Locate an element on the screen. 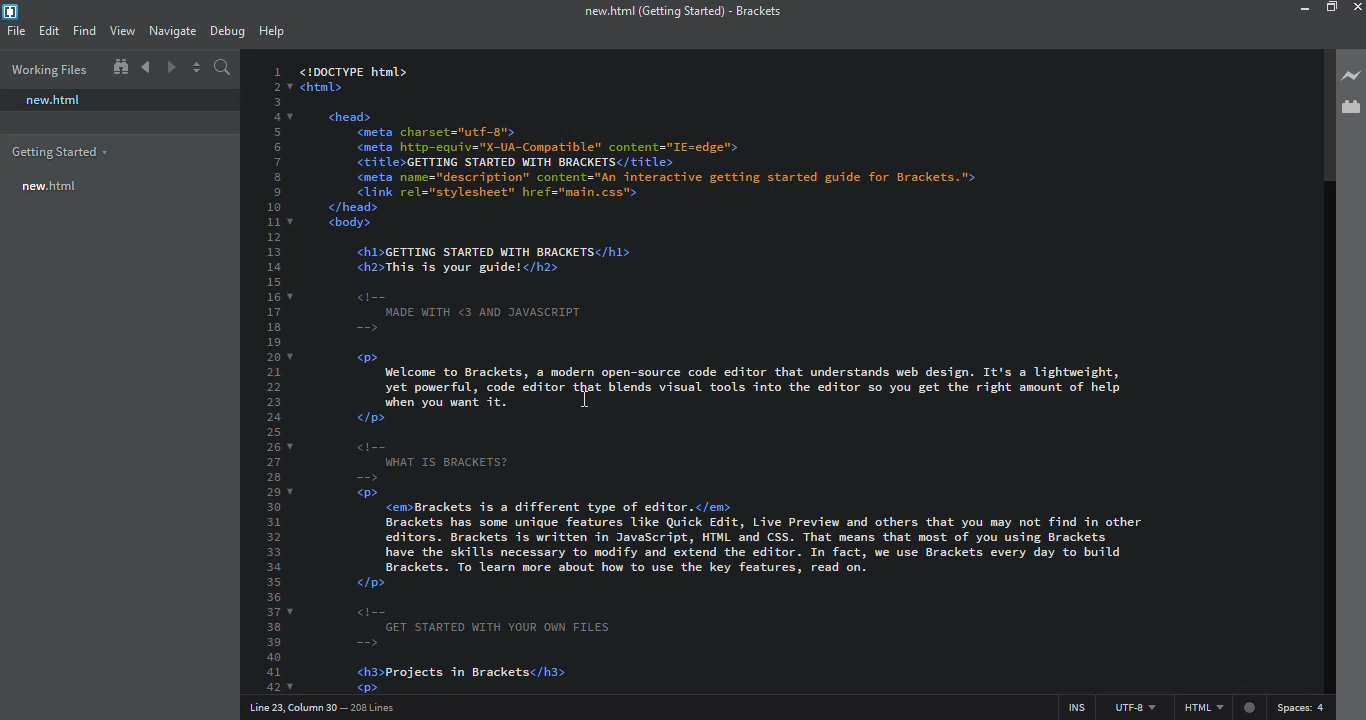 This screenshot has height=720, width=1366. spaces is located at coordinates (1311, 706).